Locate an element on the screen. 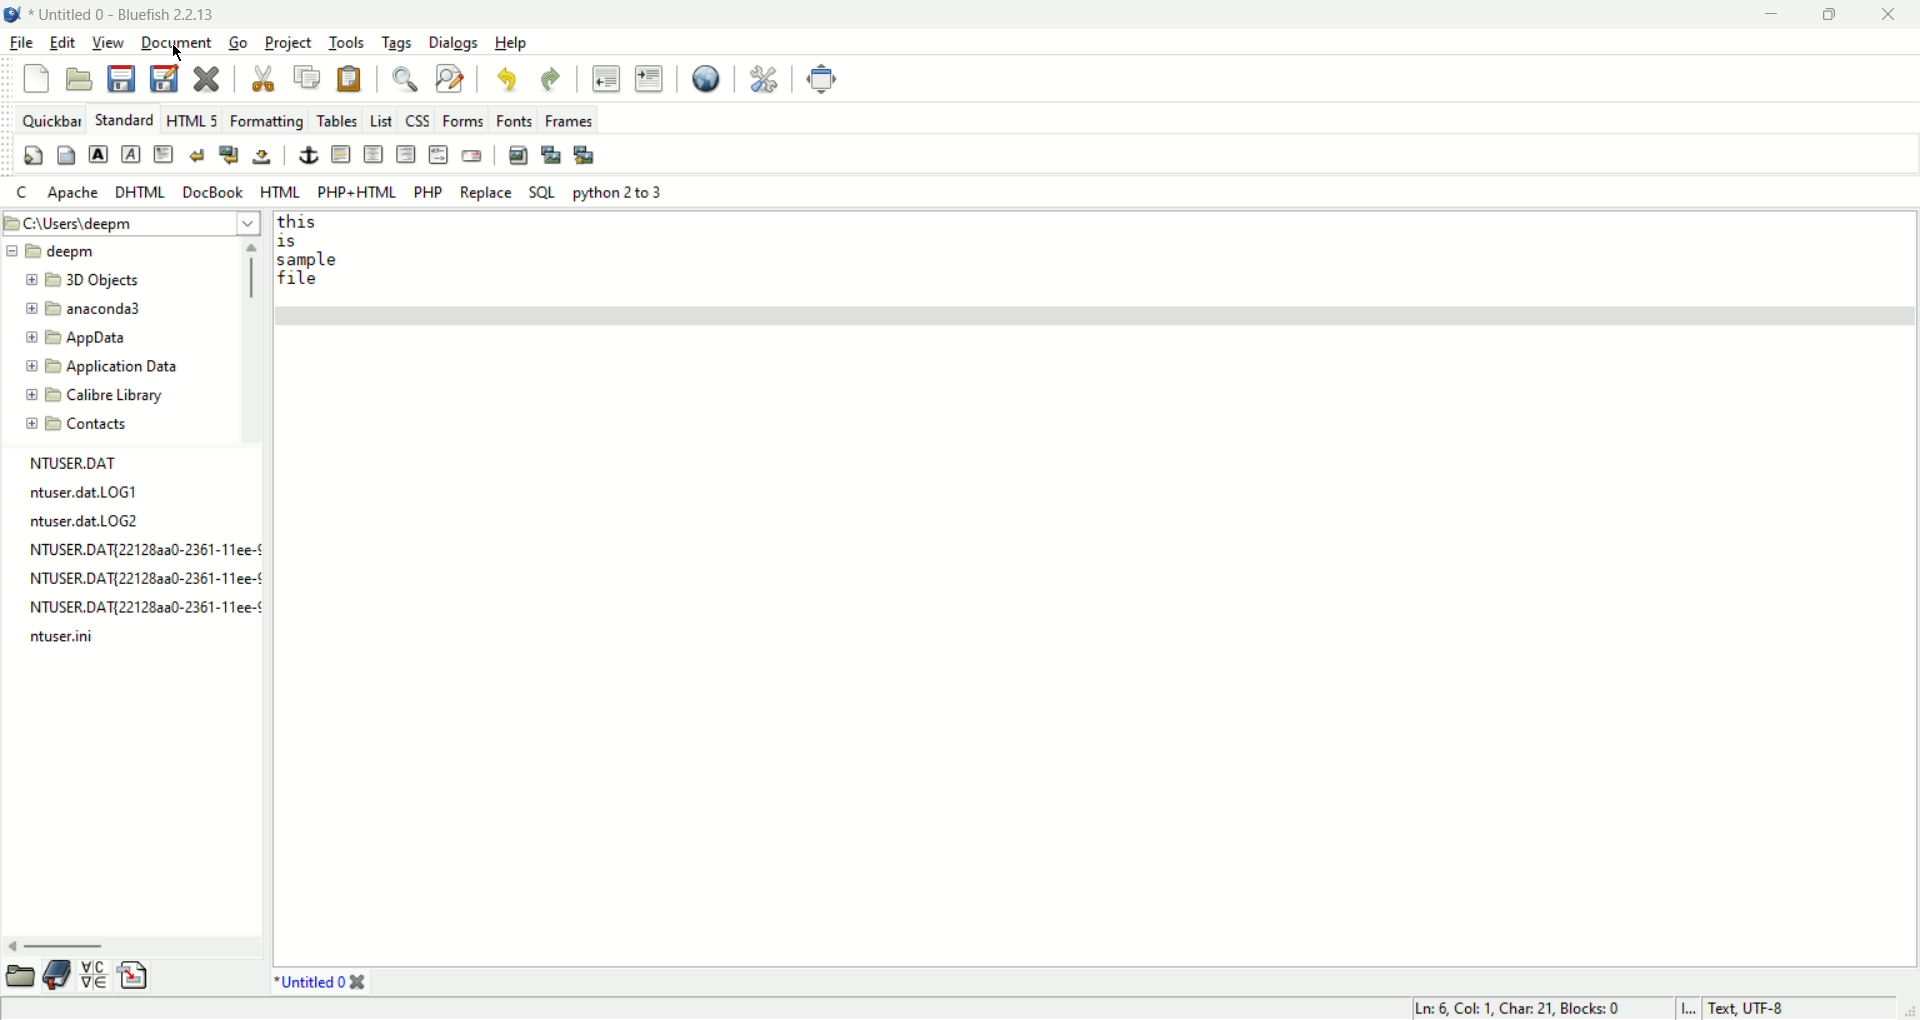 This screenshot has width=1920, height=1020. save current file is located at coordinates (122, 79).